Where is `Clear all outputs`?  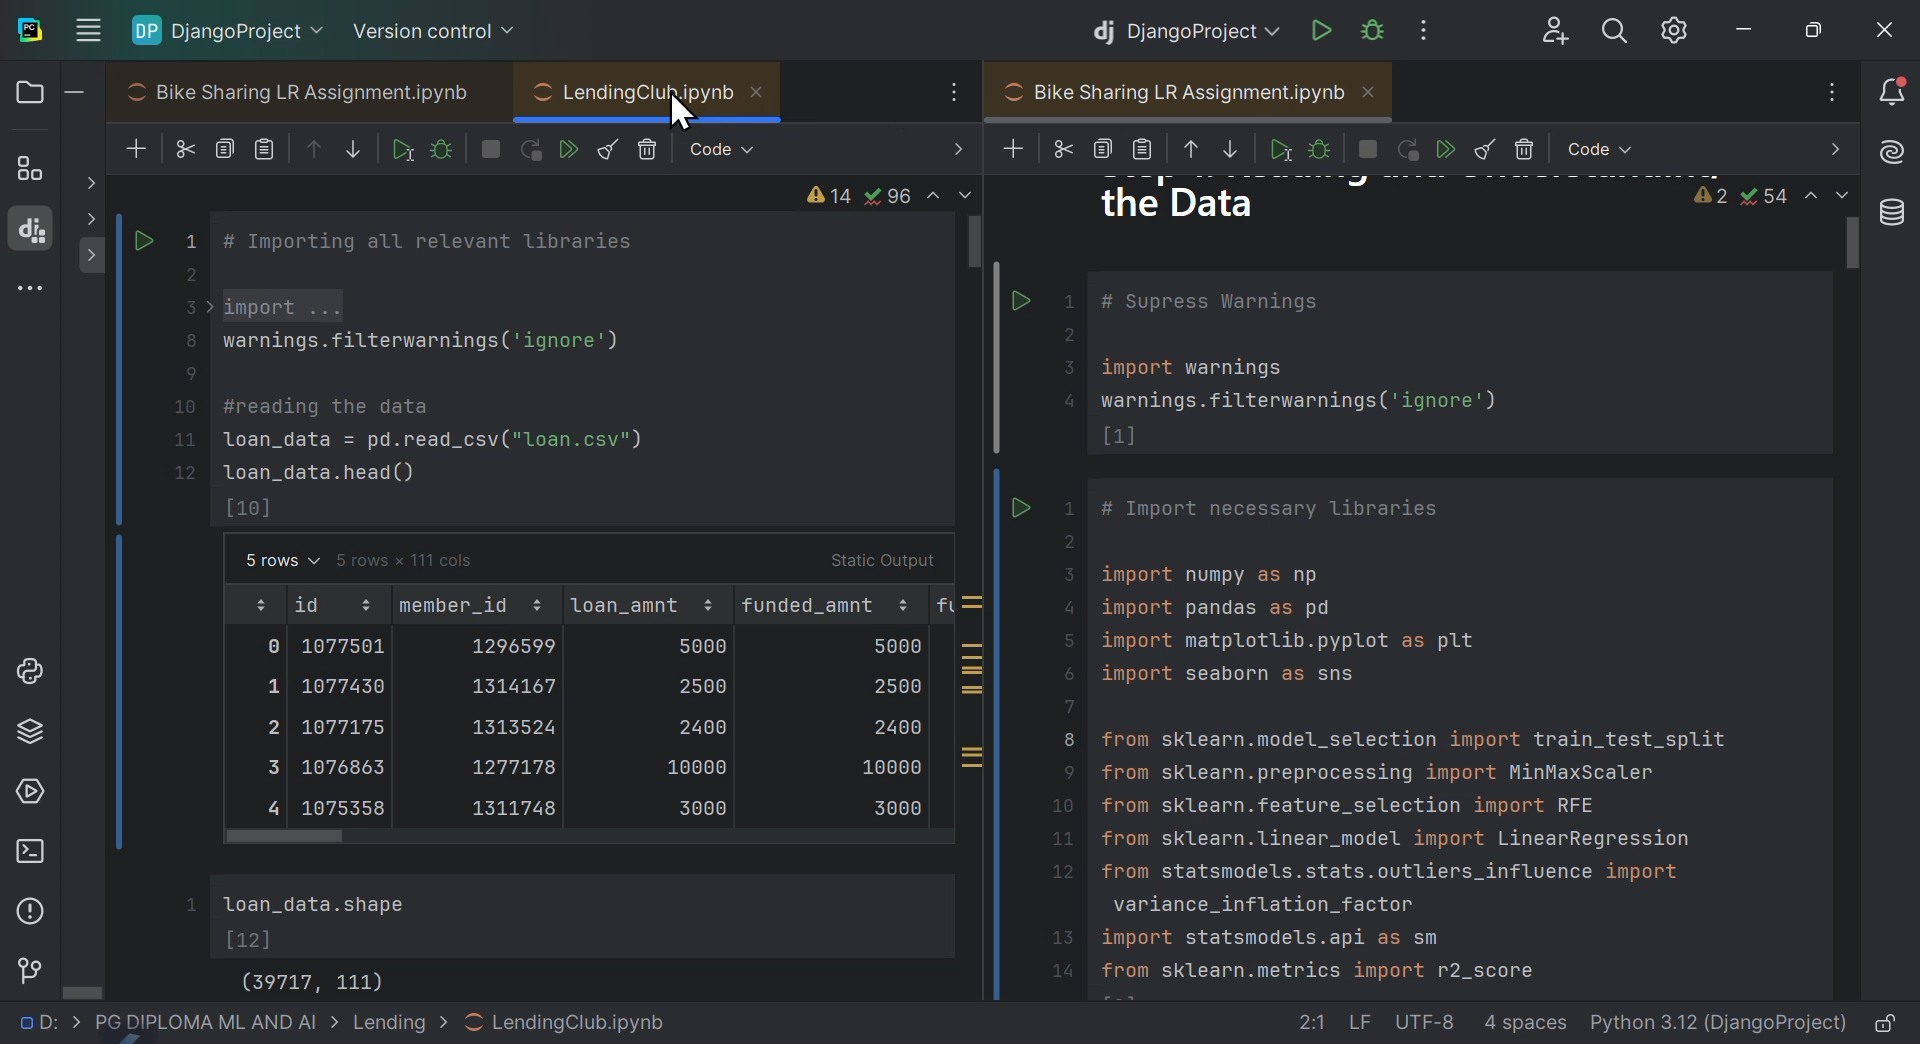 Clear all outputs is located at coordinates (614, 146).